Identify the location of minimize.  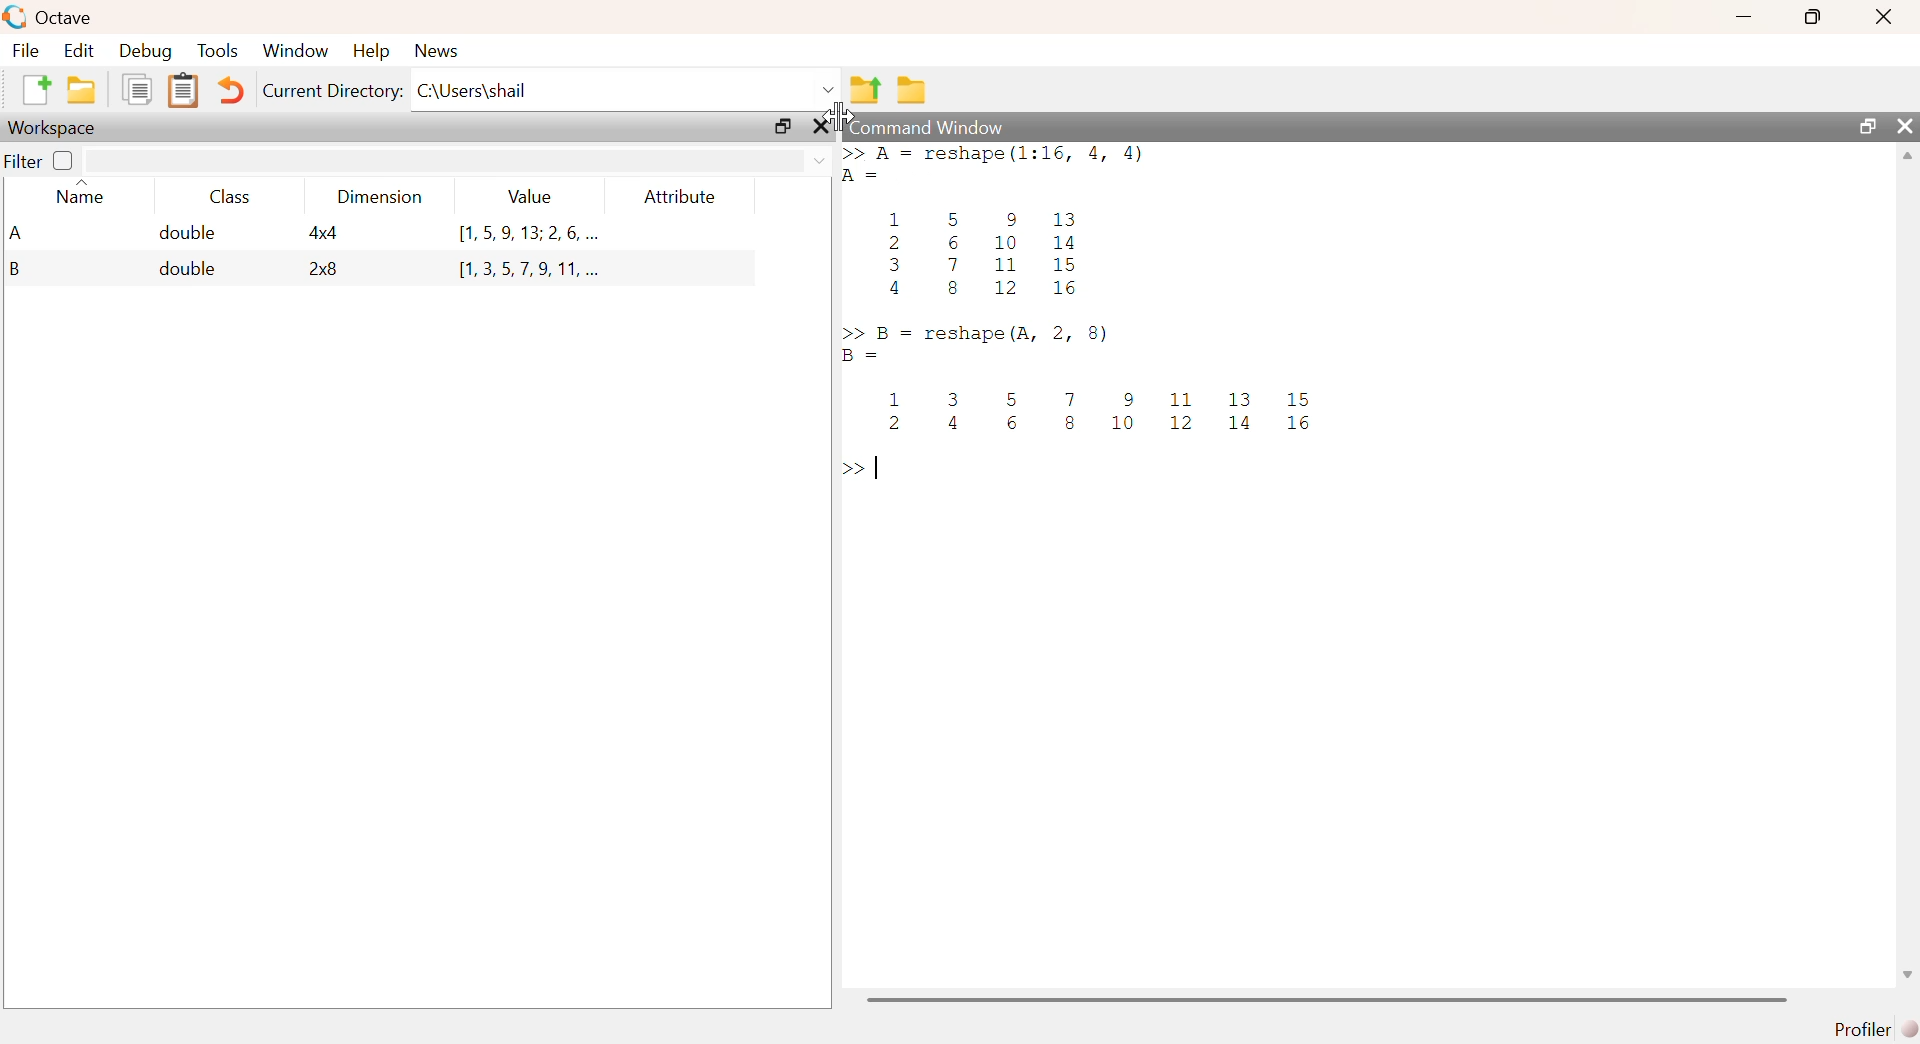
(1741, 19).